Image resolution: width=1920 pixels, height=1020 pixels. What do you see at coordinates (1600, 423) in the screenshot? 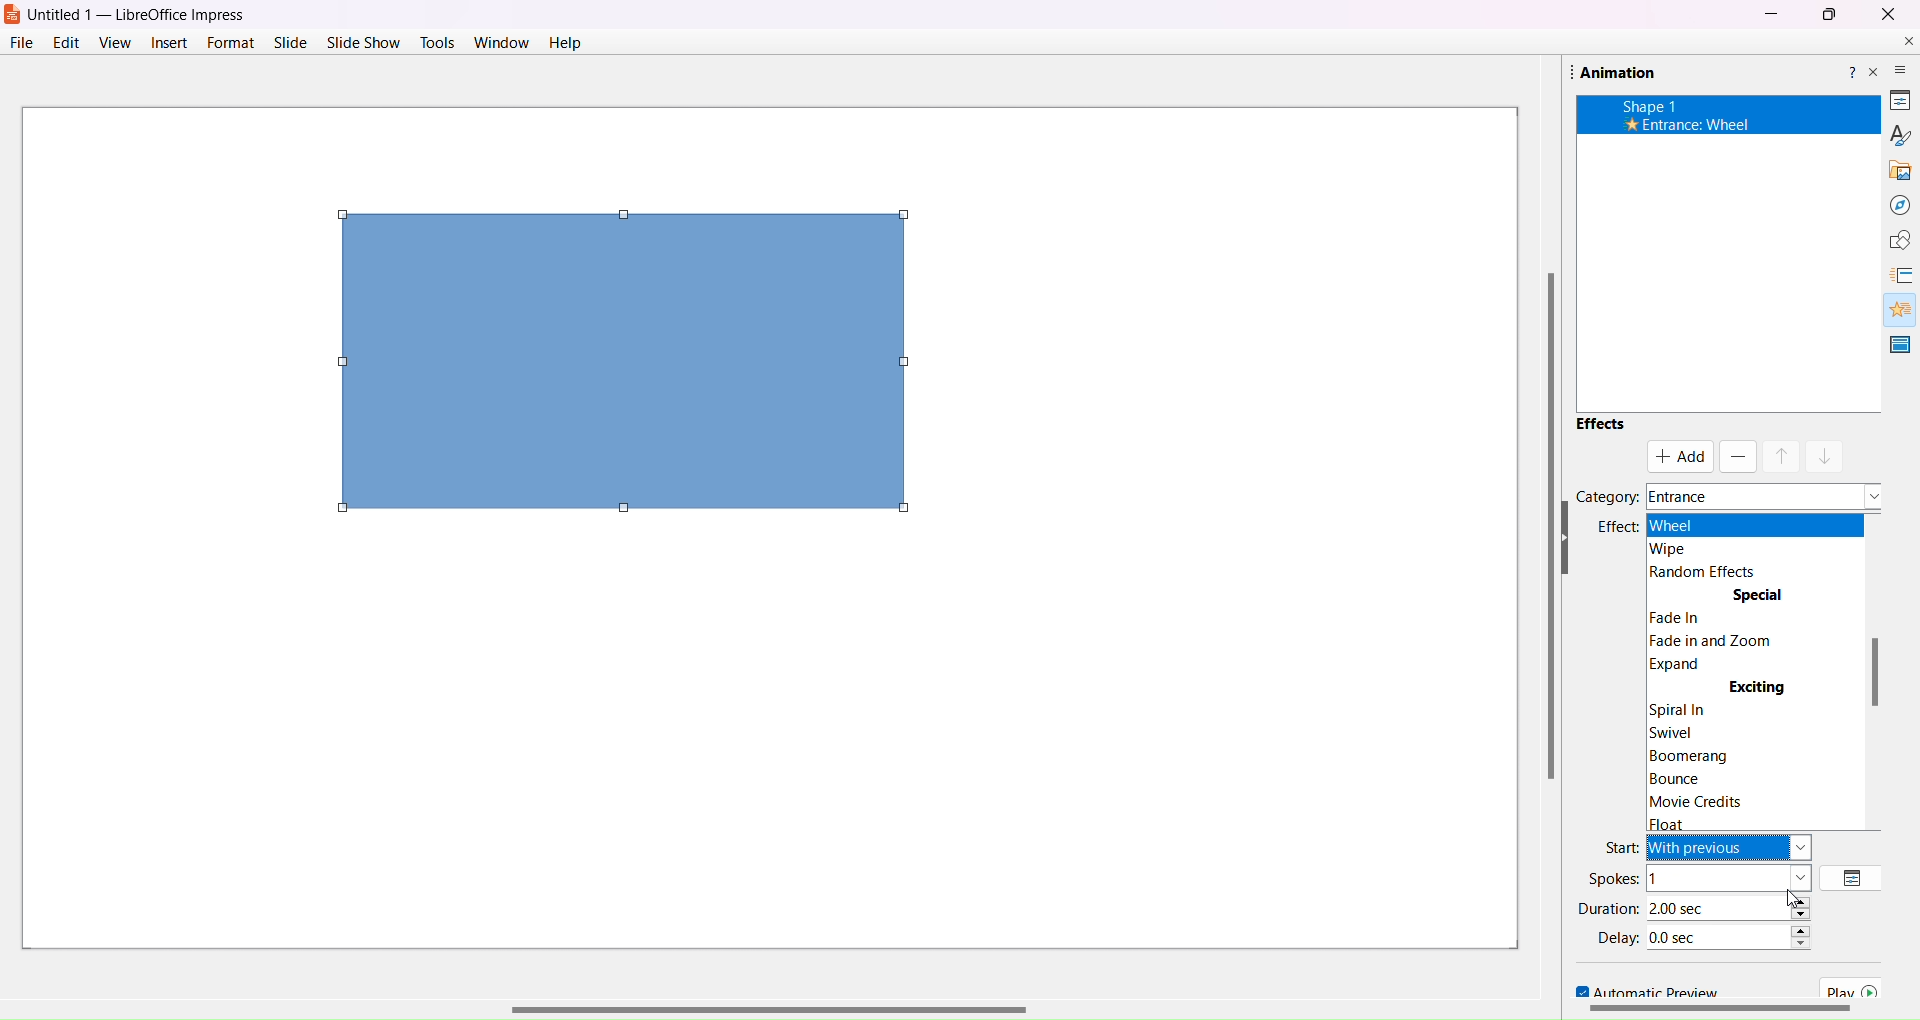
I see `Effects` at bounding box center [1600, 423].